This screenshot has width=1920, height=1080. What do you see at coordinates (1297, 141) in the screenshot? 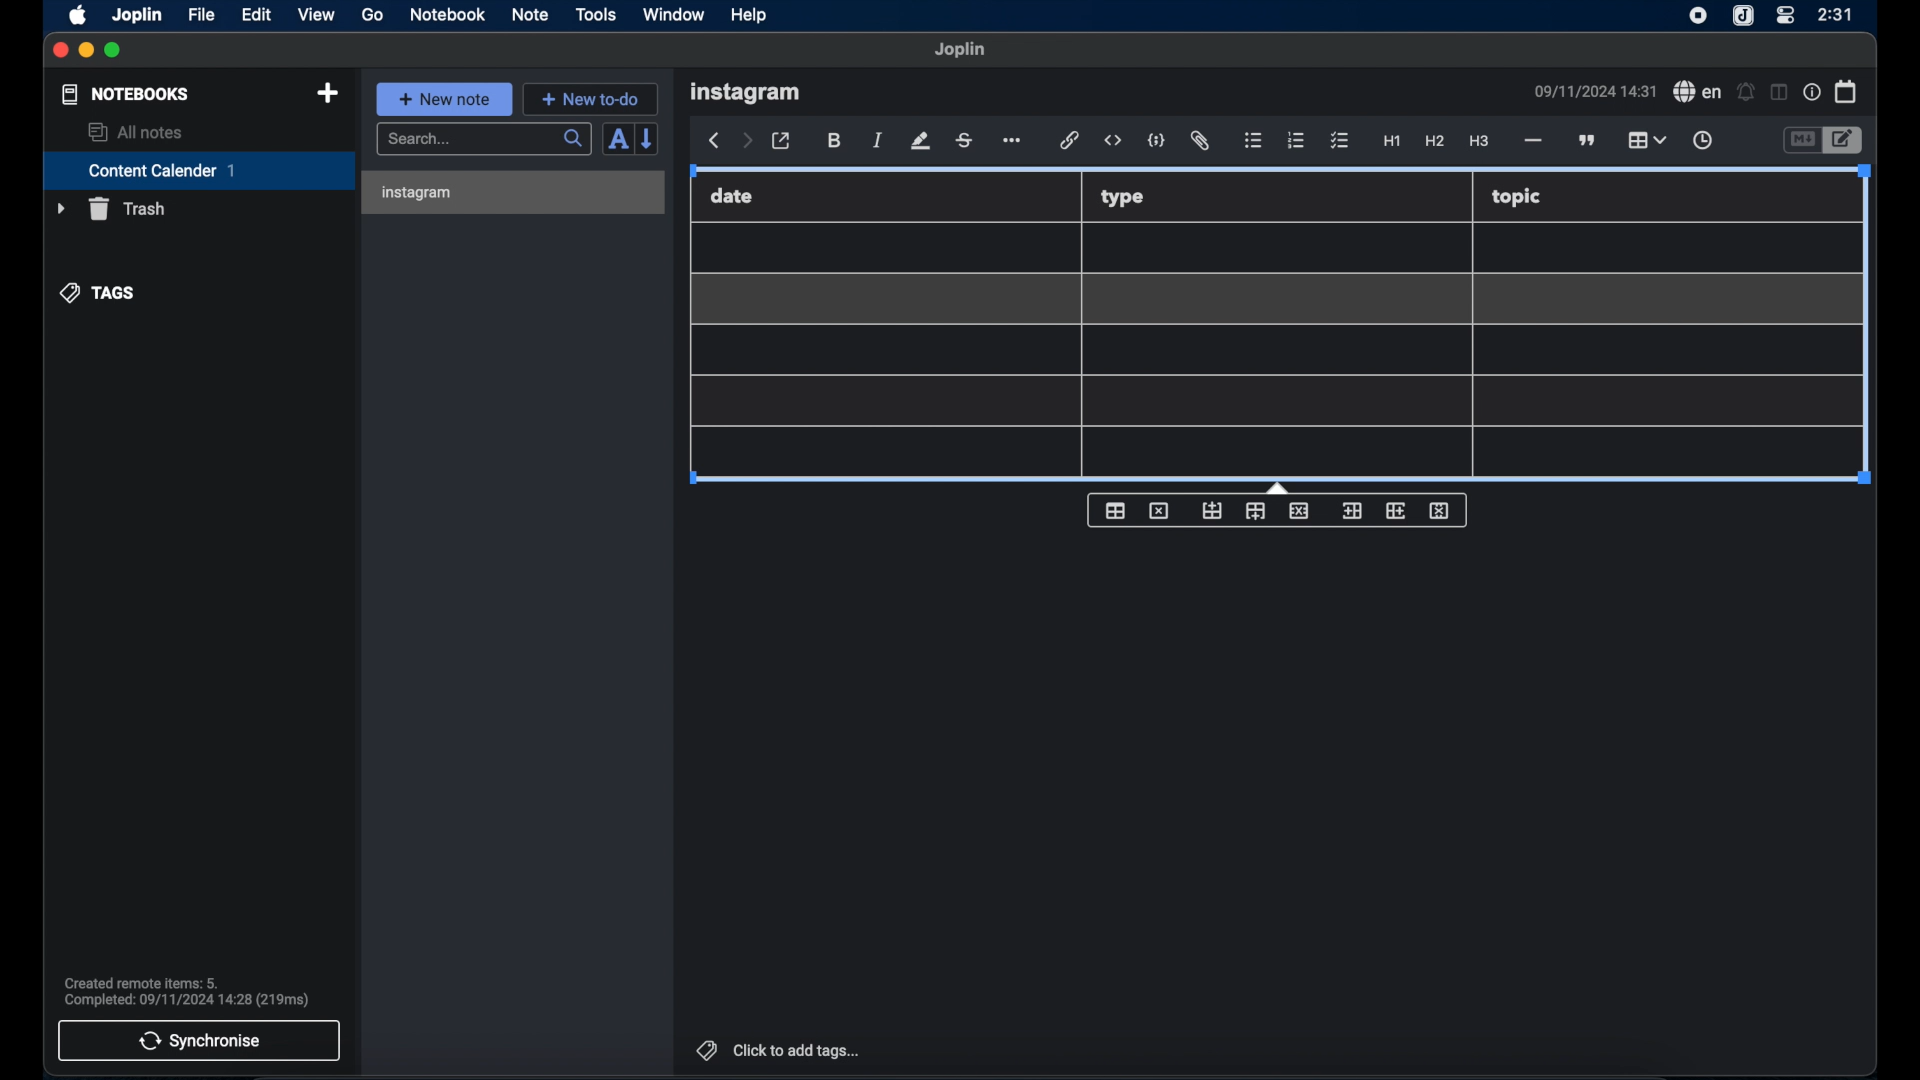
I see `numbered list` at bounding box center [1297, 141].